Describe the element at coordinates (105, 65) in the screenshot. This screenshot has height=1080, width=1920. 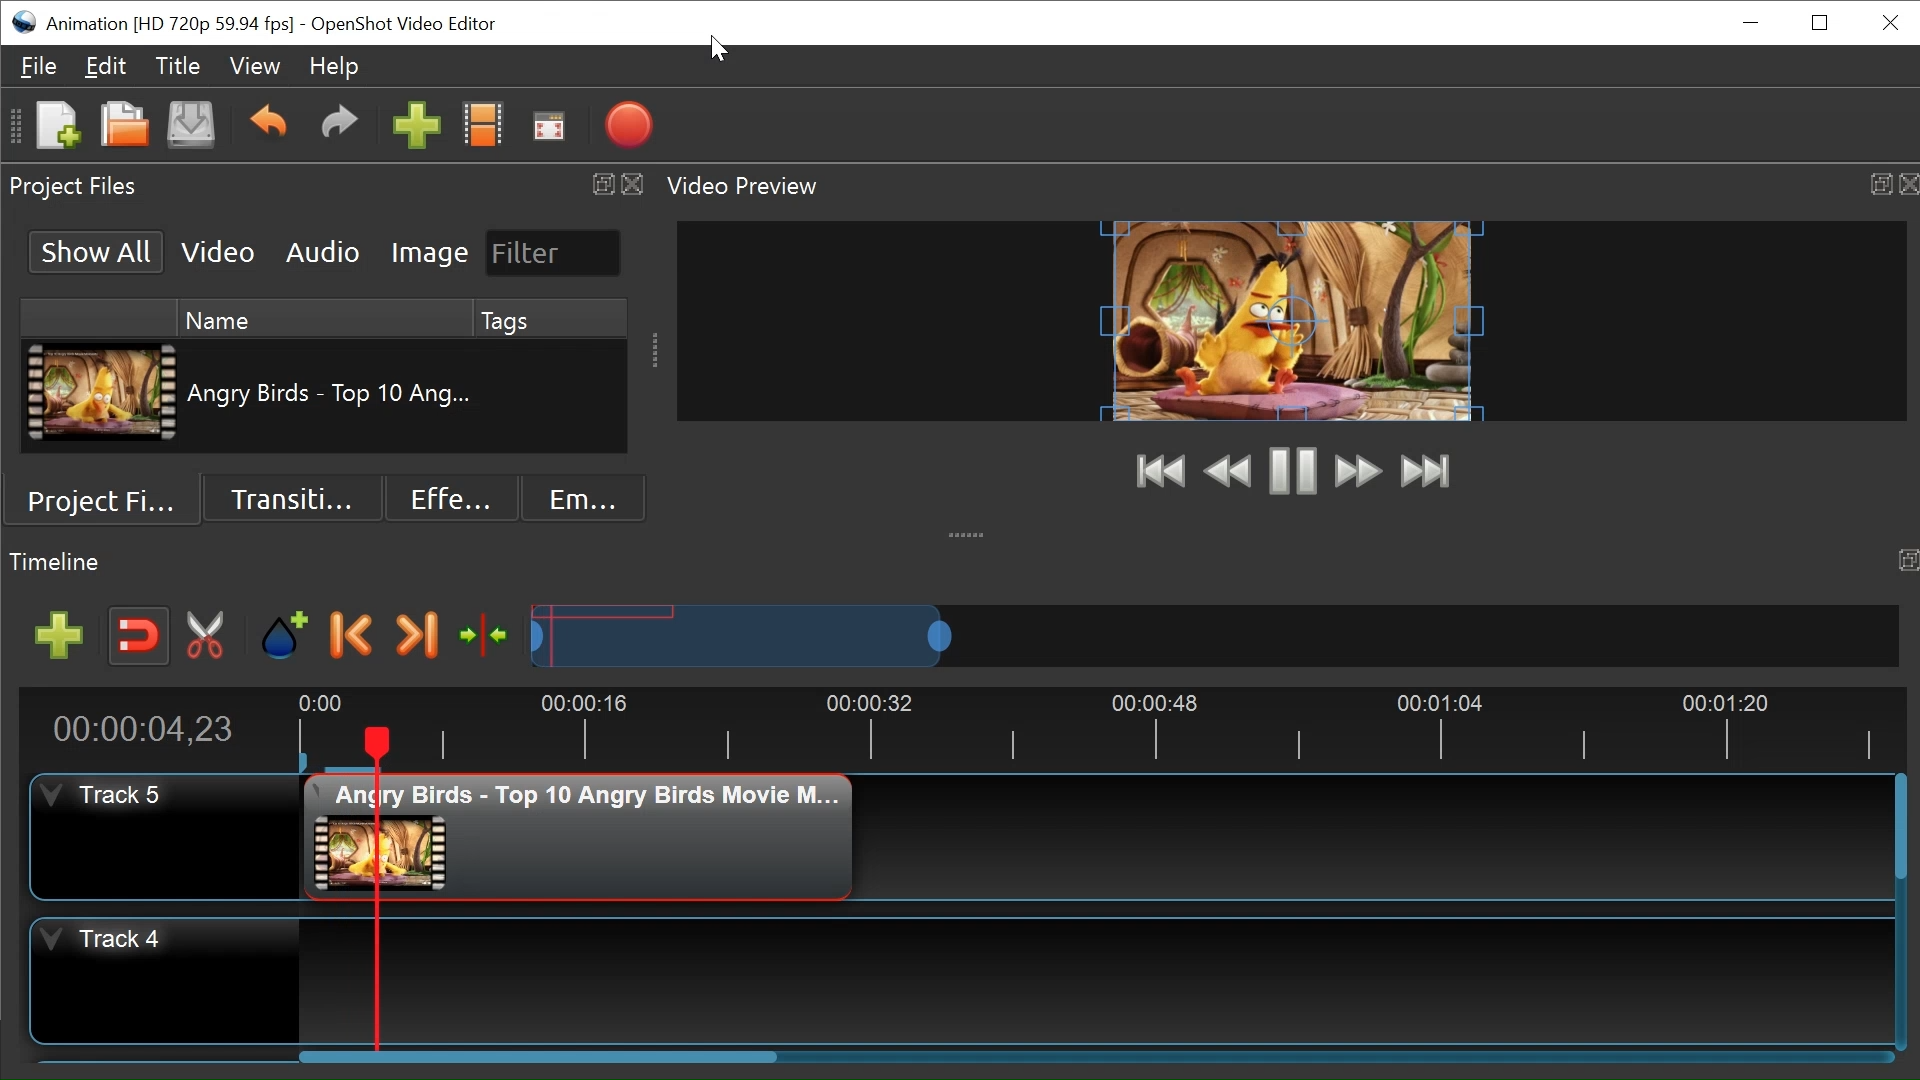
I see `Edit` at that location.